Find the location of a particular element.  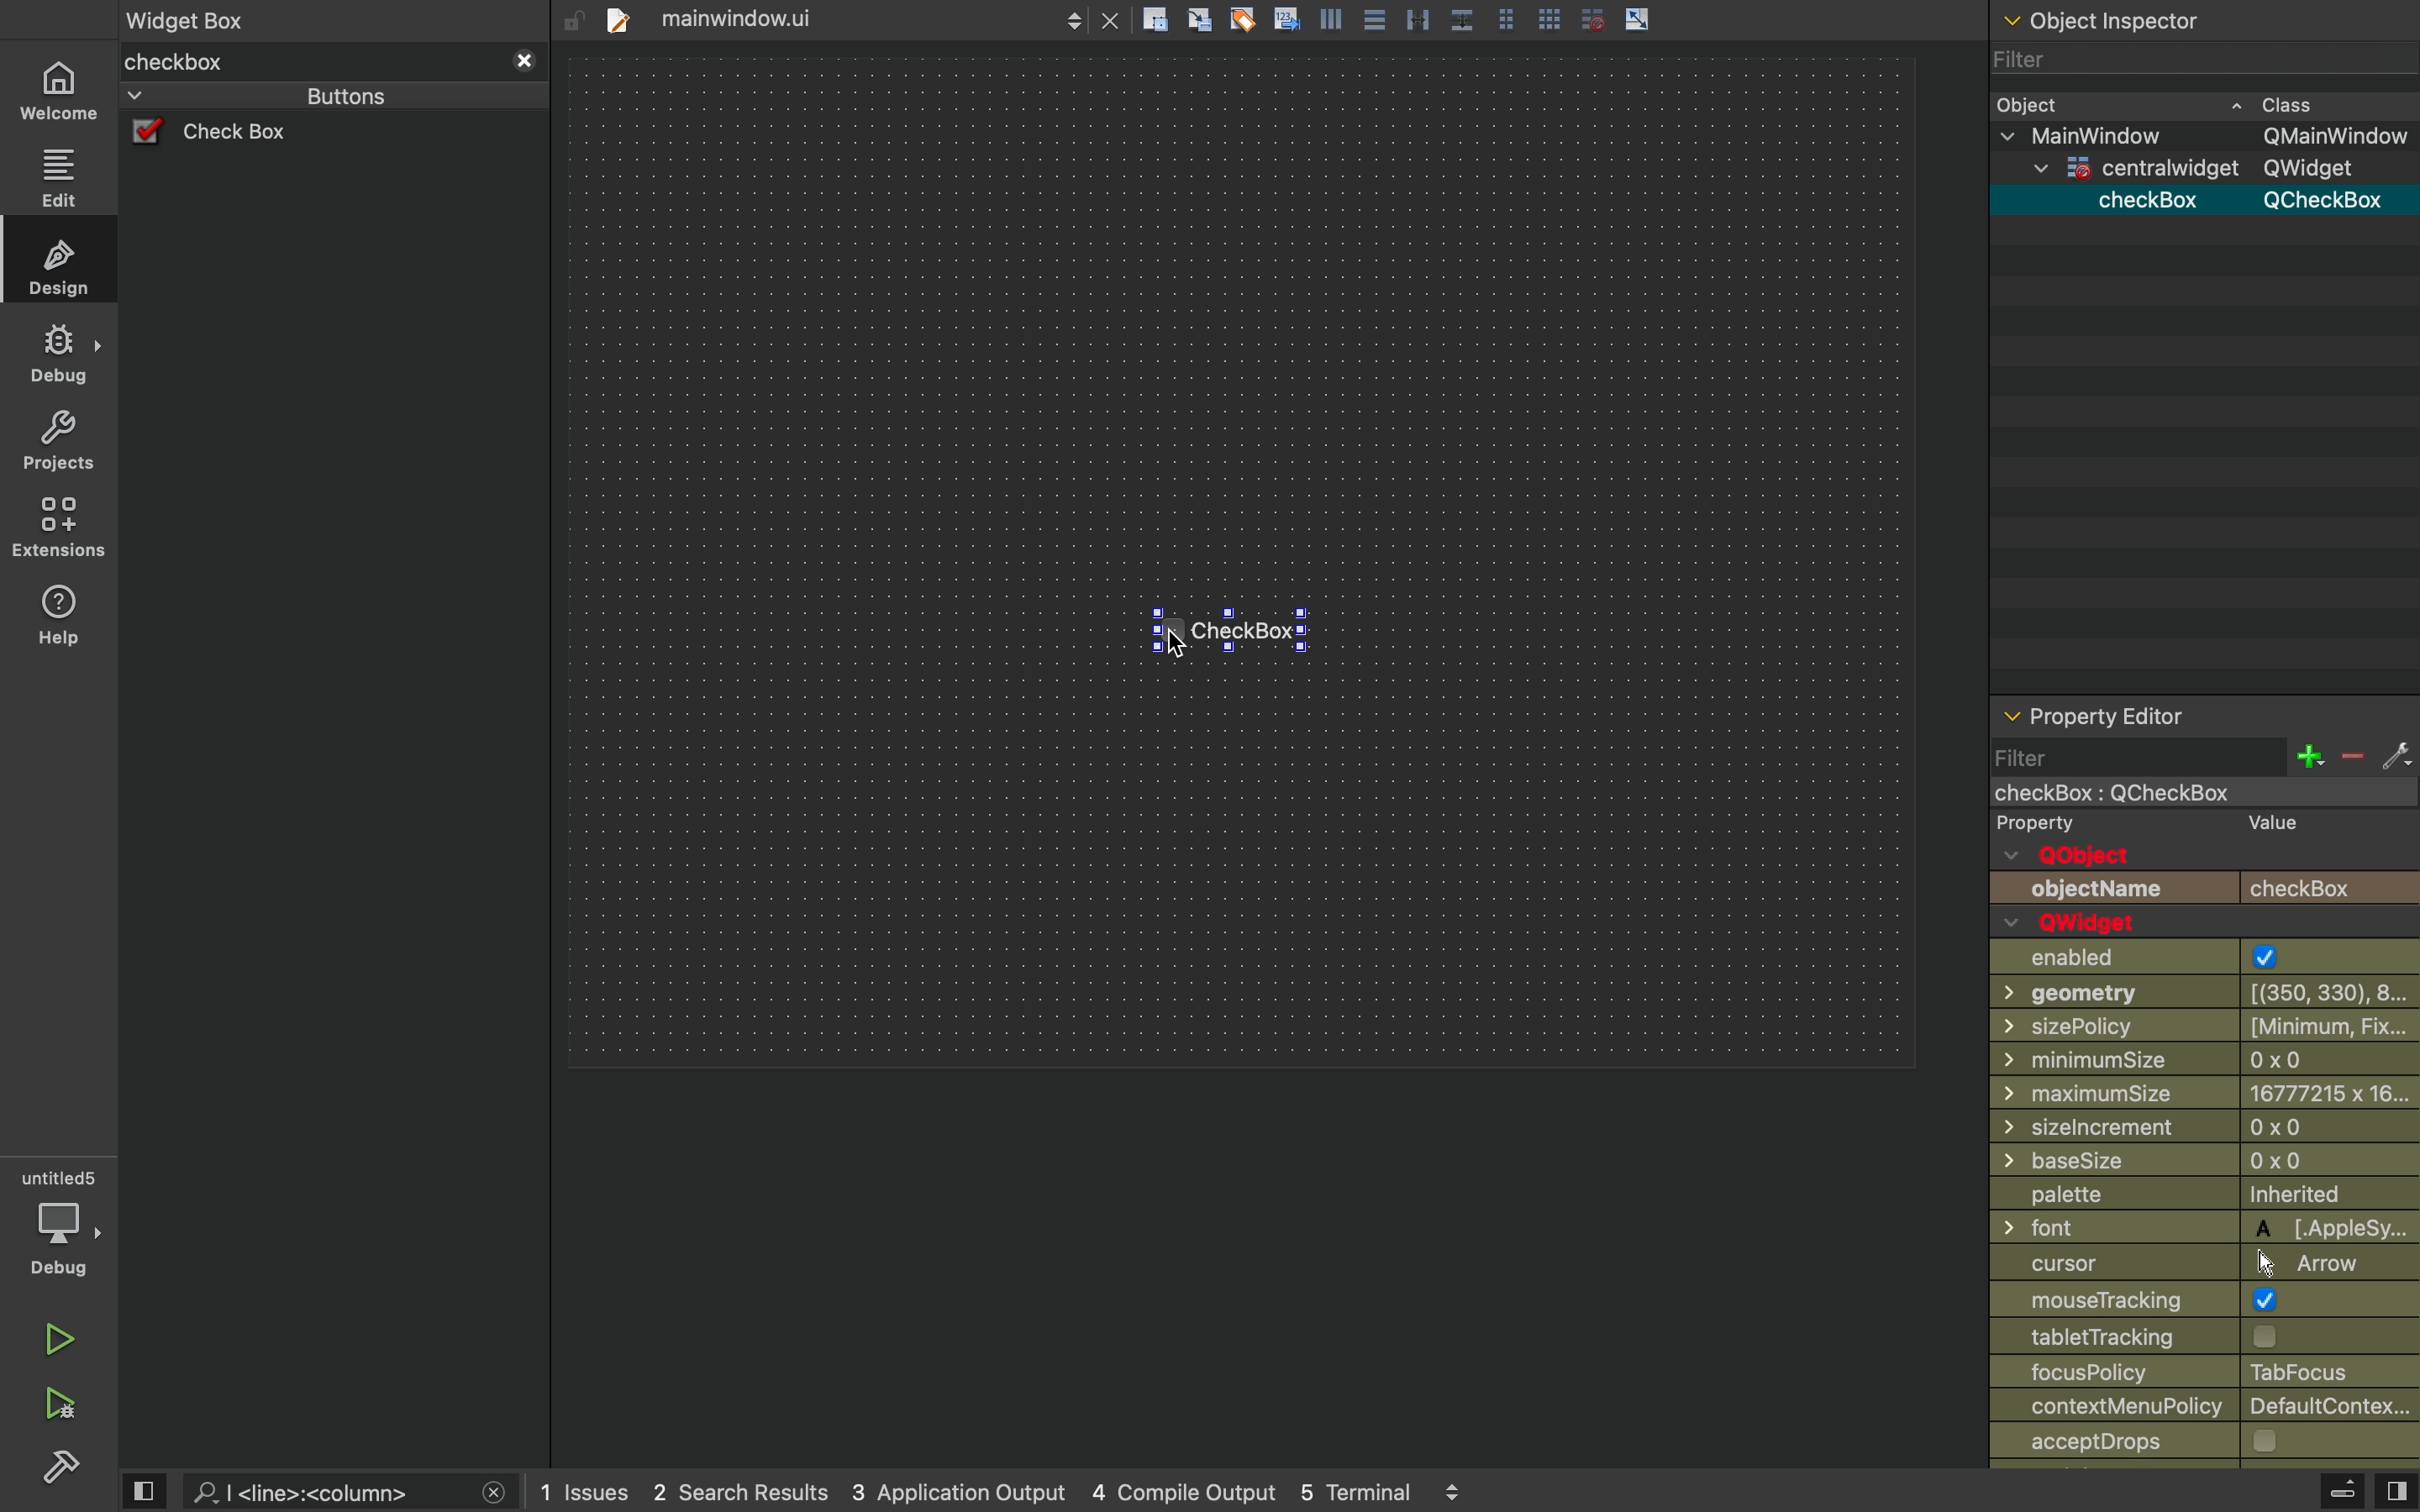

create rectangle is located at coordinates (1155, 19).